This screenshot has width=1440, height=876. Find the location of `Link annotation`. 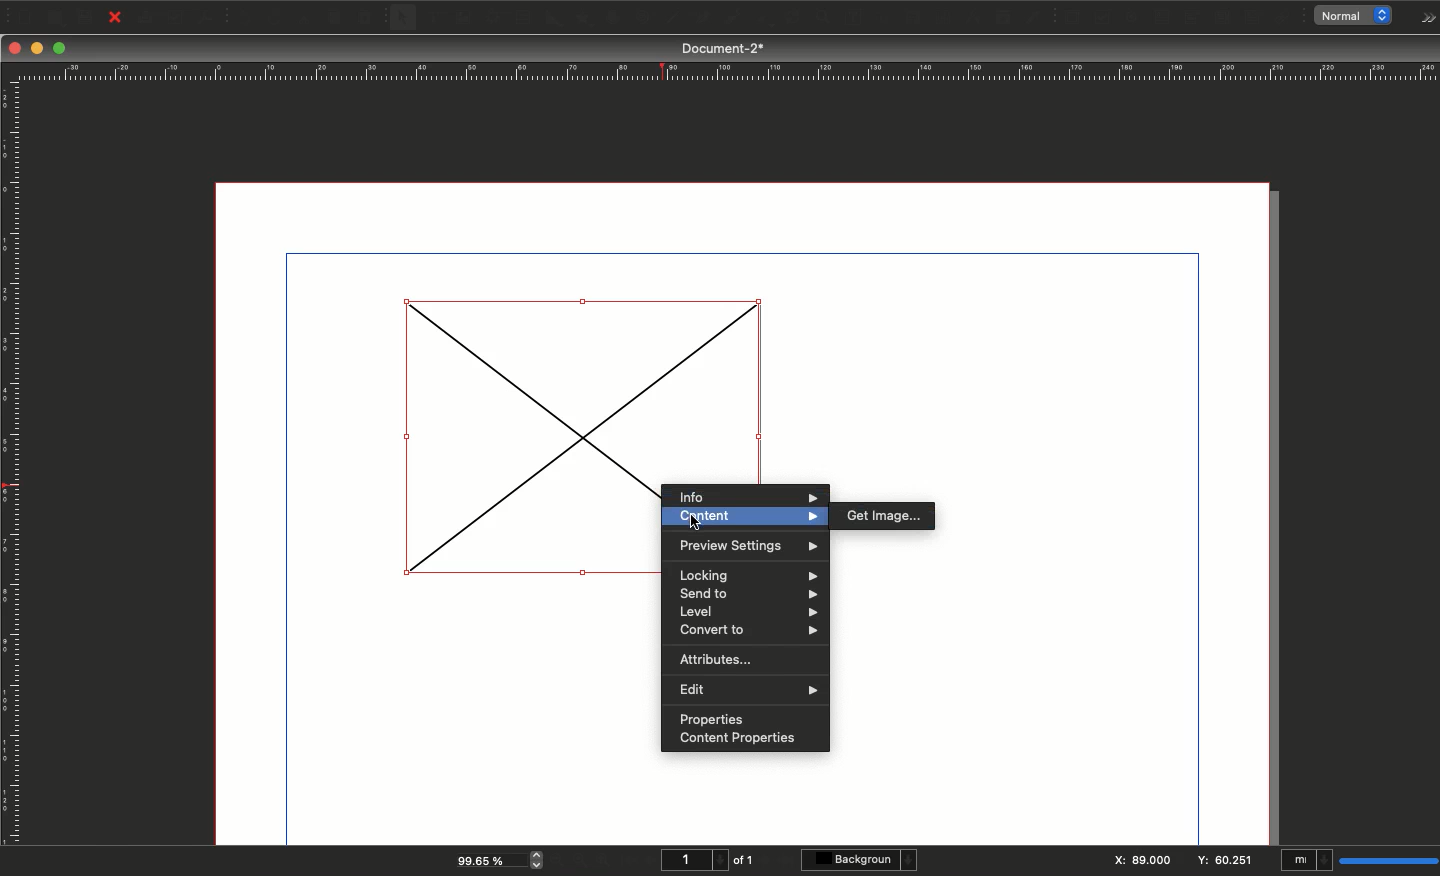

Link annotation is located at coordinates (1286, 18).